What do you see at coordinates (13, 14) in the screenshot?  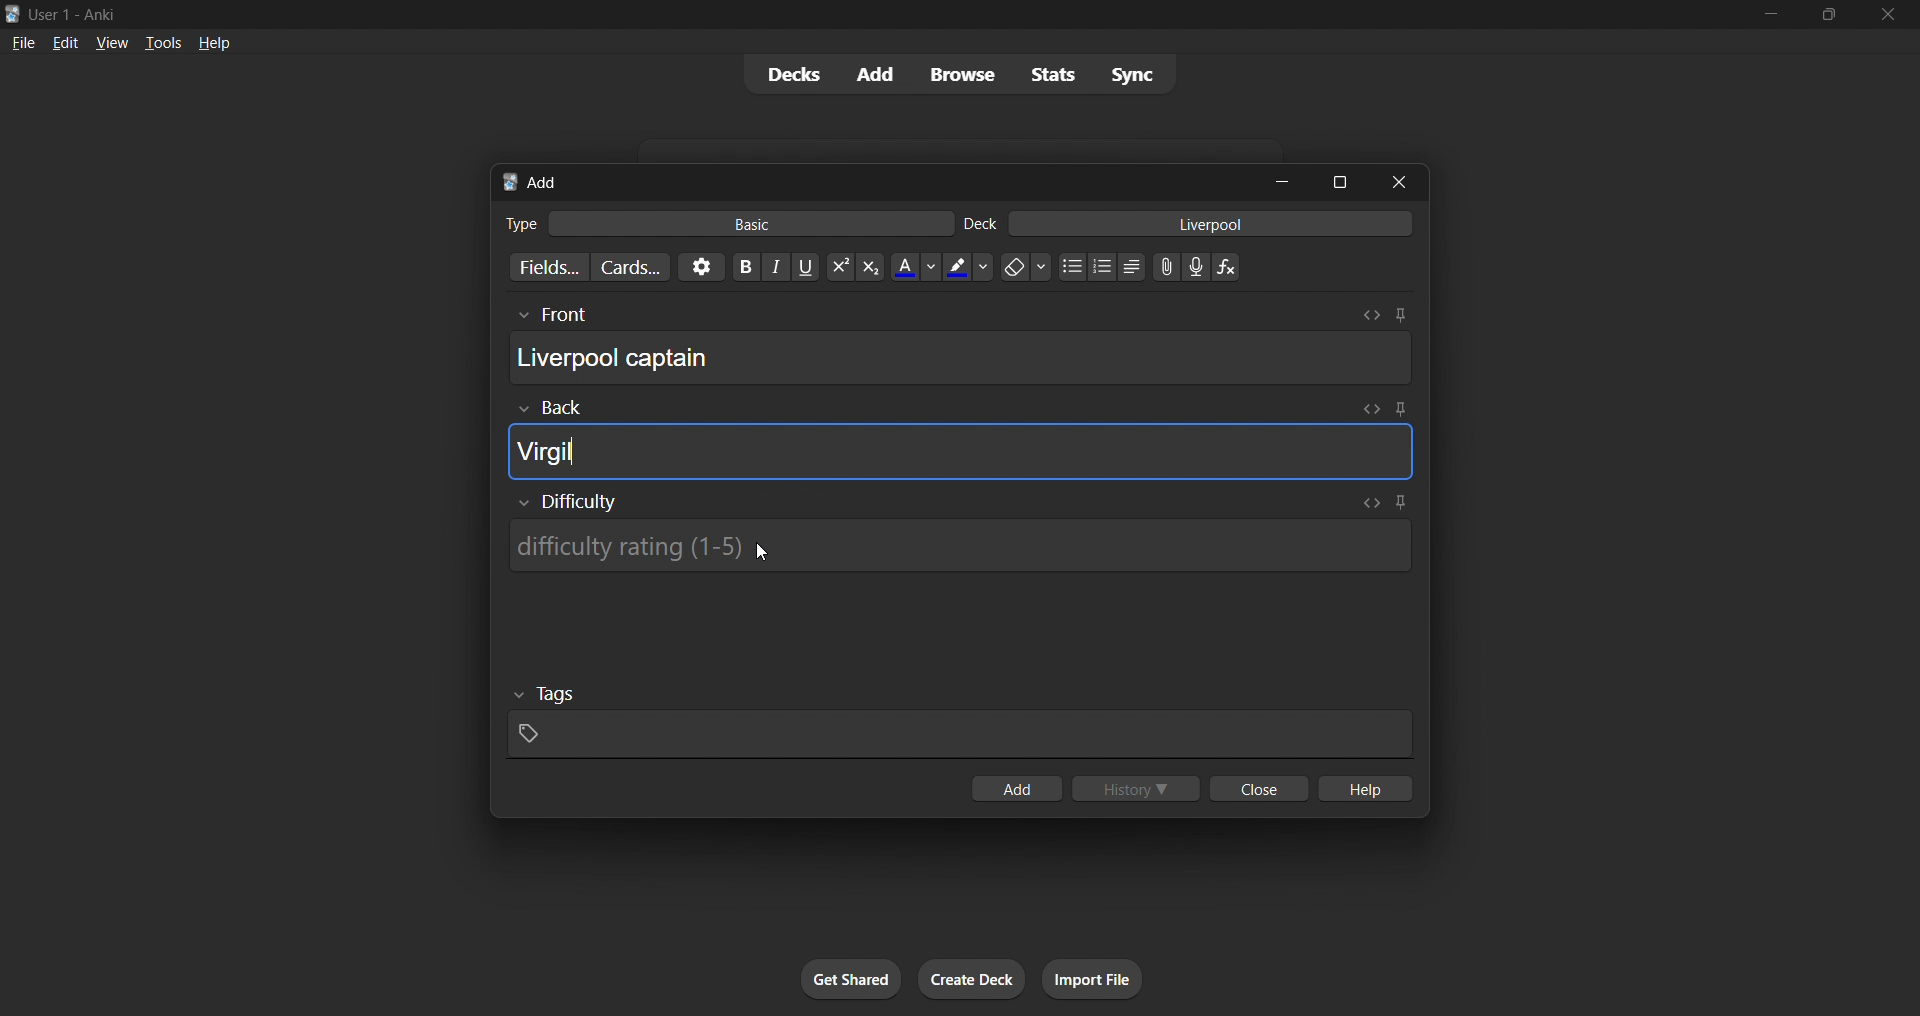 I see `Anki logo` at bounding box center [13, 14].